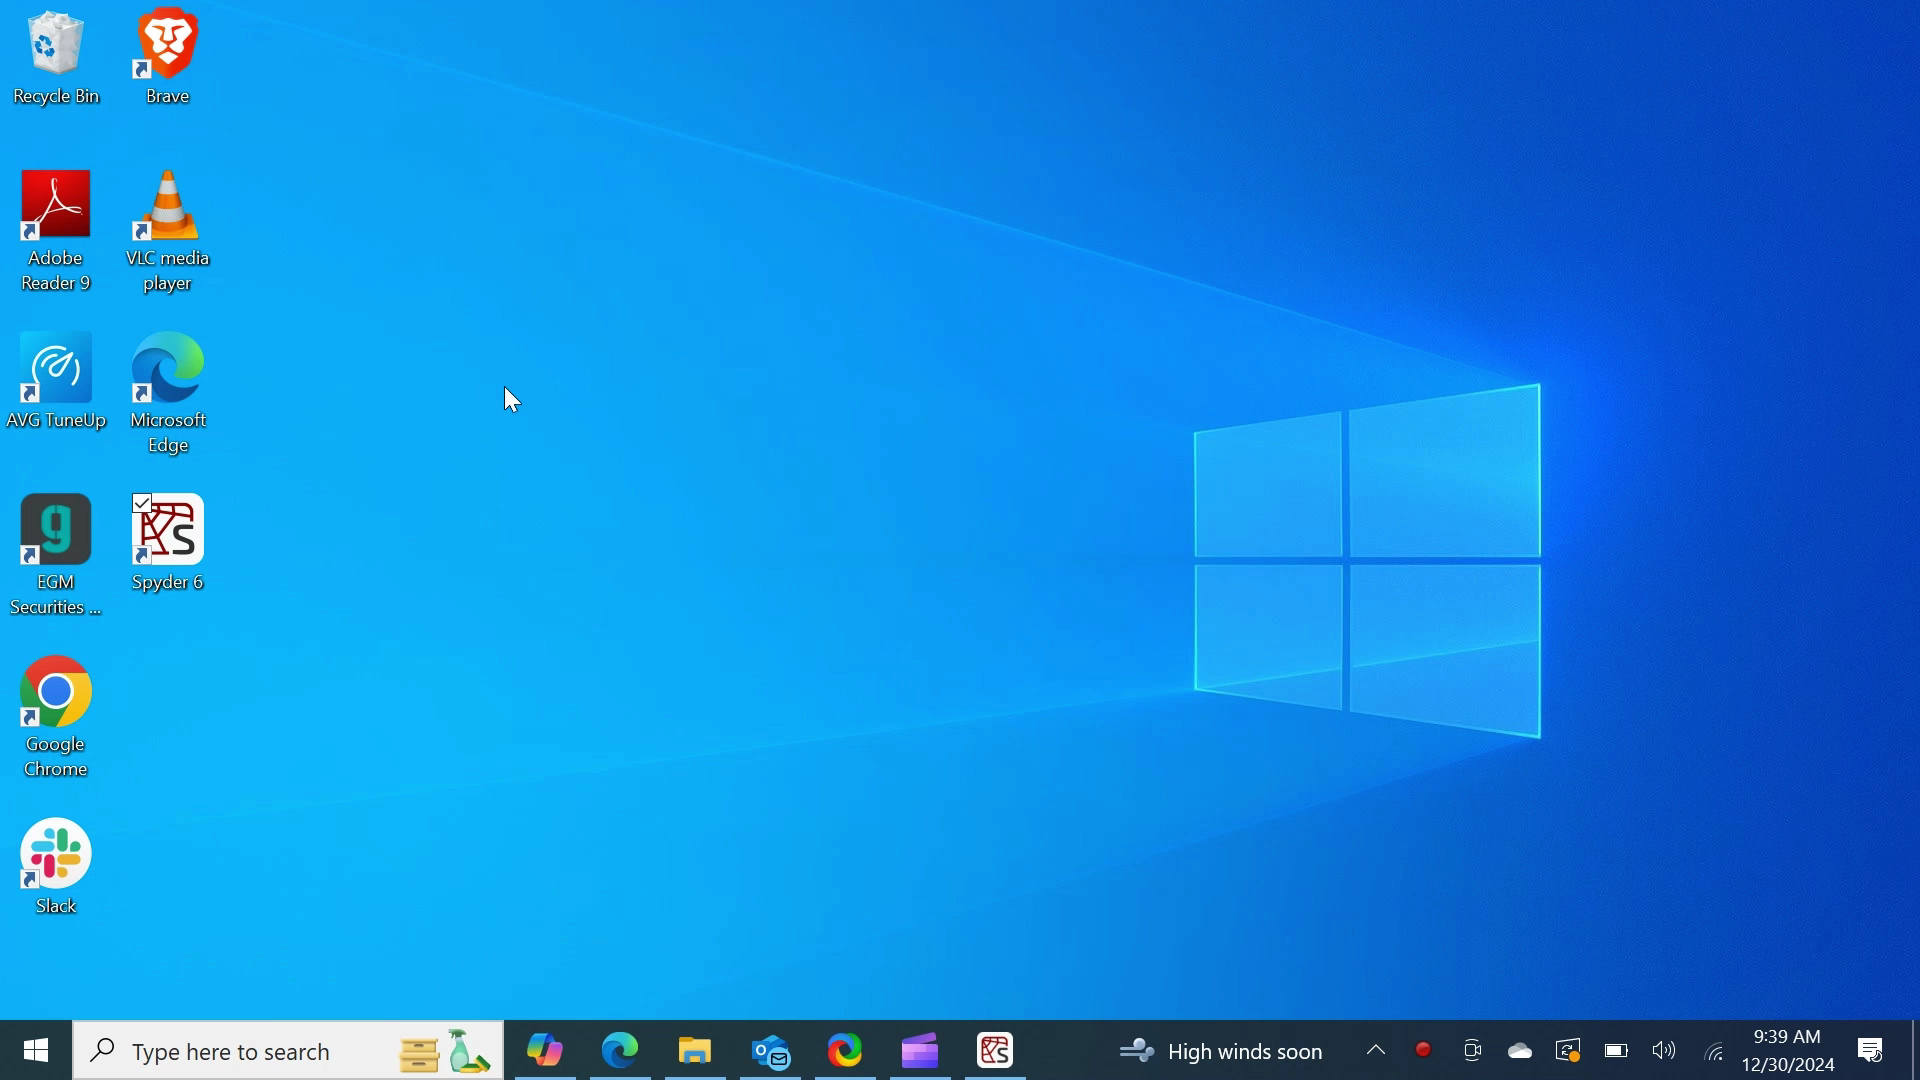  What do you see at coordinates (55, 723) in the screenshot?
I see `Google Chrome Desktop Icon` at bounding box center [55, 723].